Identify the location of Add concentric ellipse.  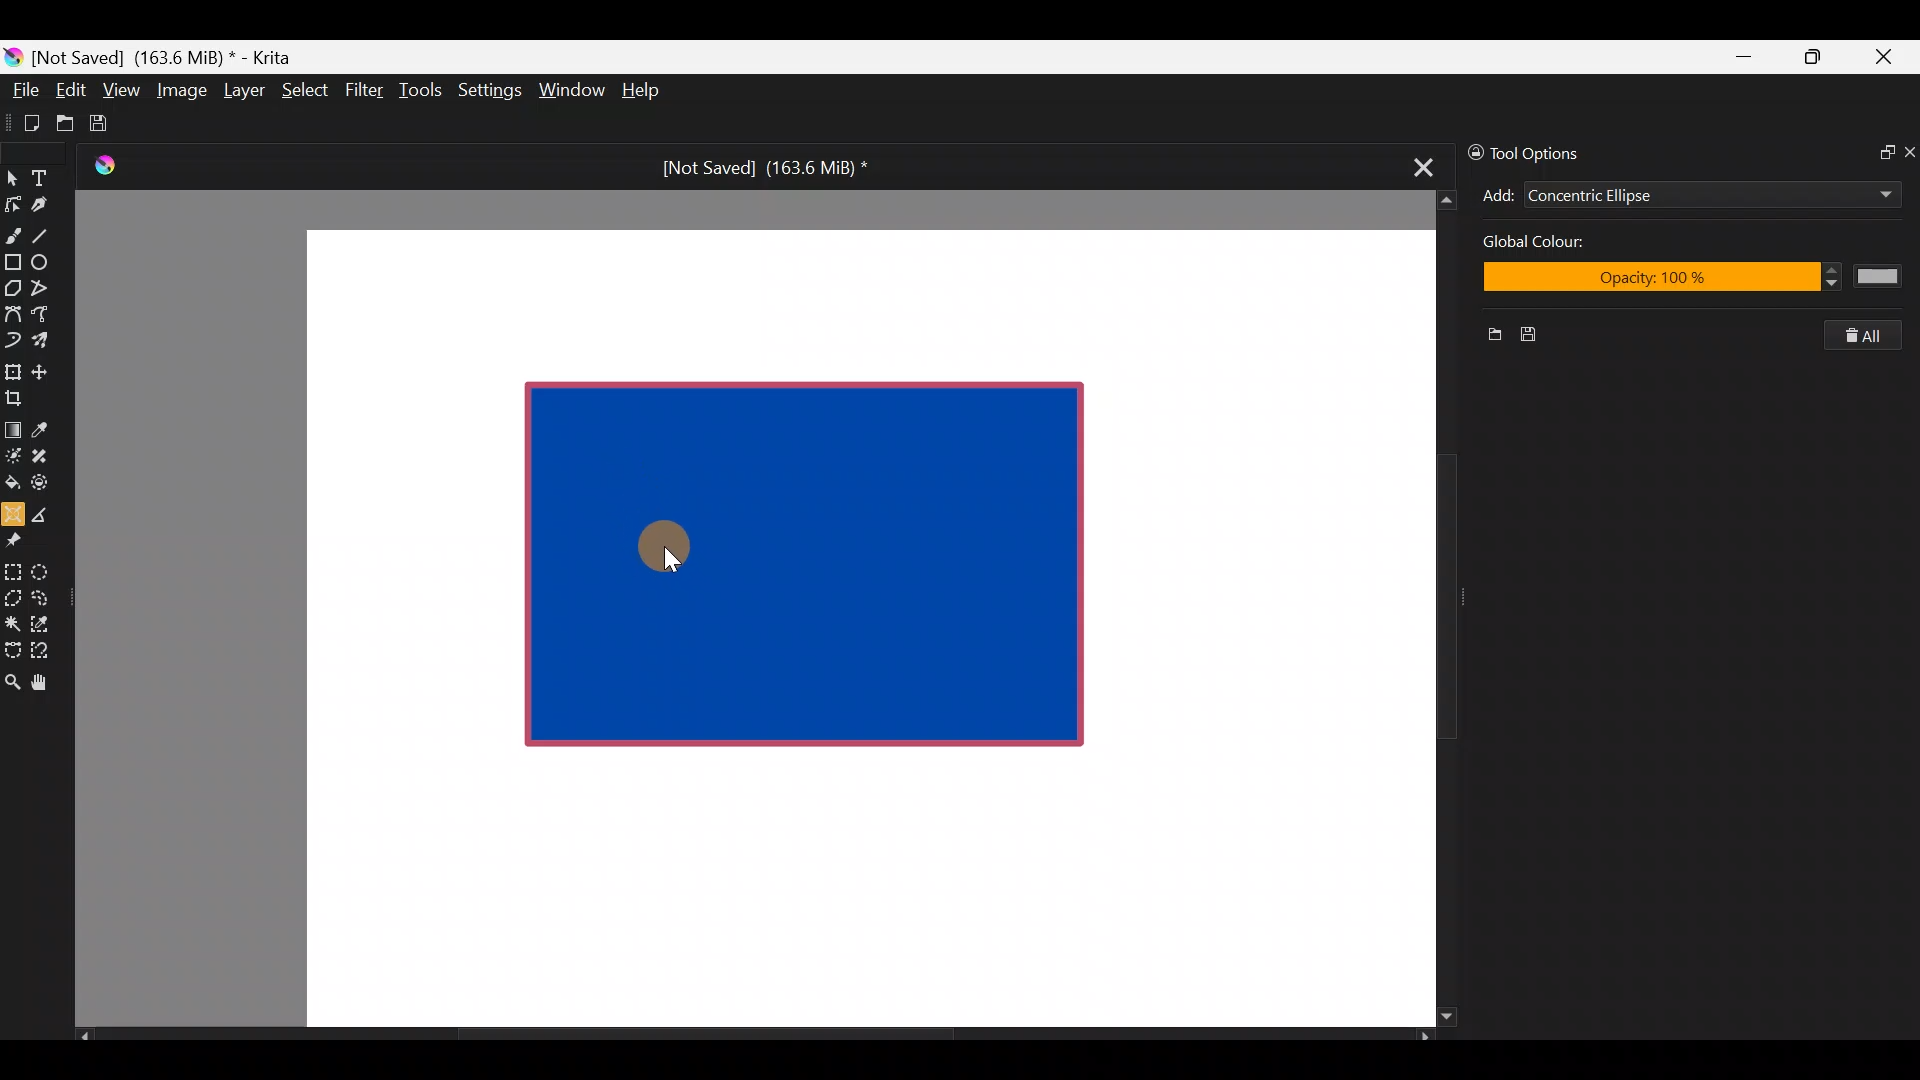
(1495, 192).